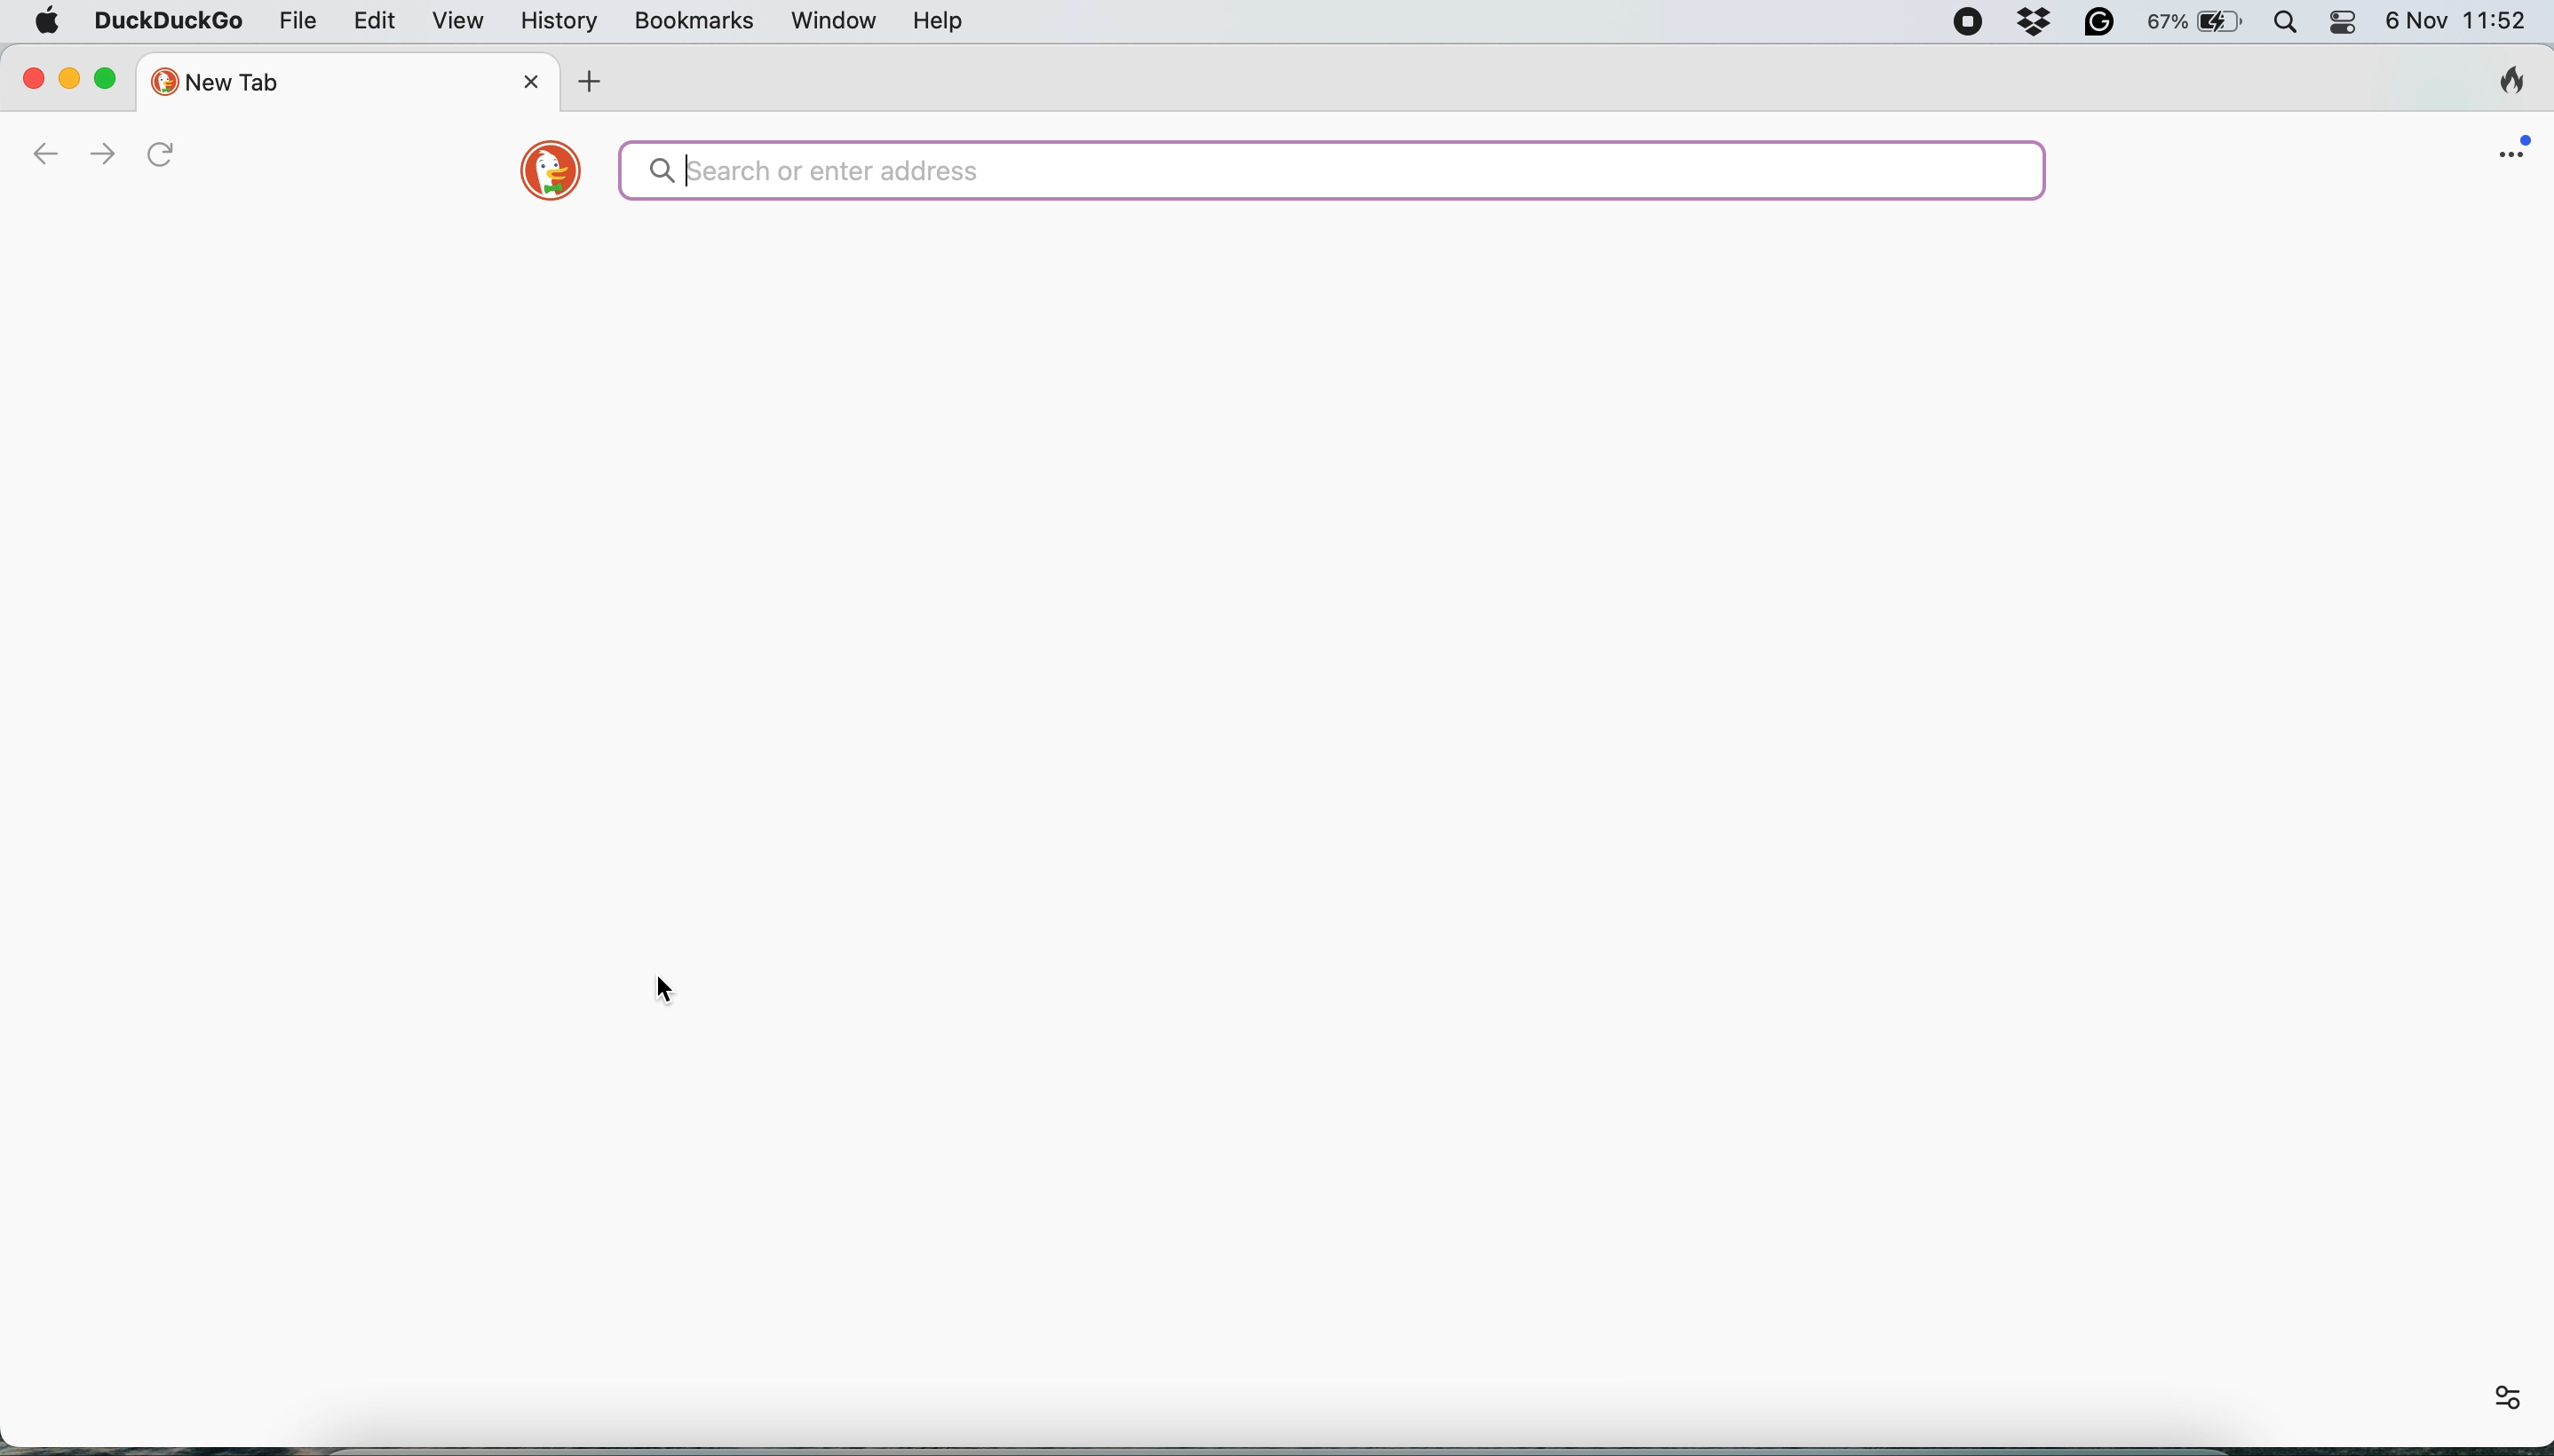 Image resolution: width=2554 pixels, height=1456 pixels. What do you see at coordinates (372, 21) in the screenshot?
I see `edit` at bounding box center [372, 21].